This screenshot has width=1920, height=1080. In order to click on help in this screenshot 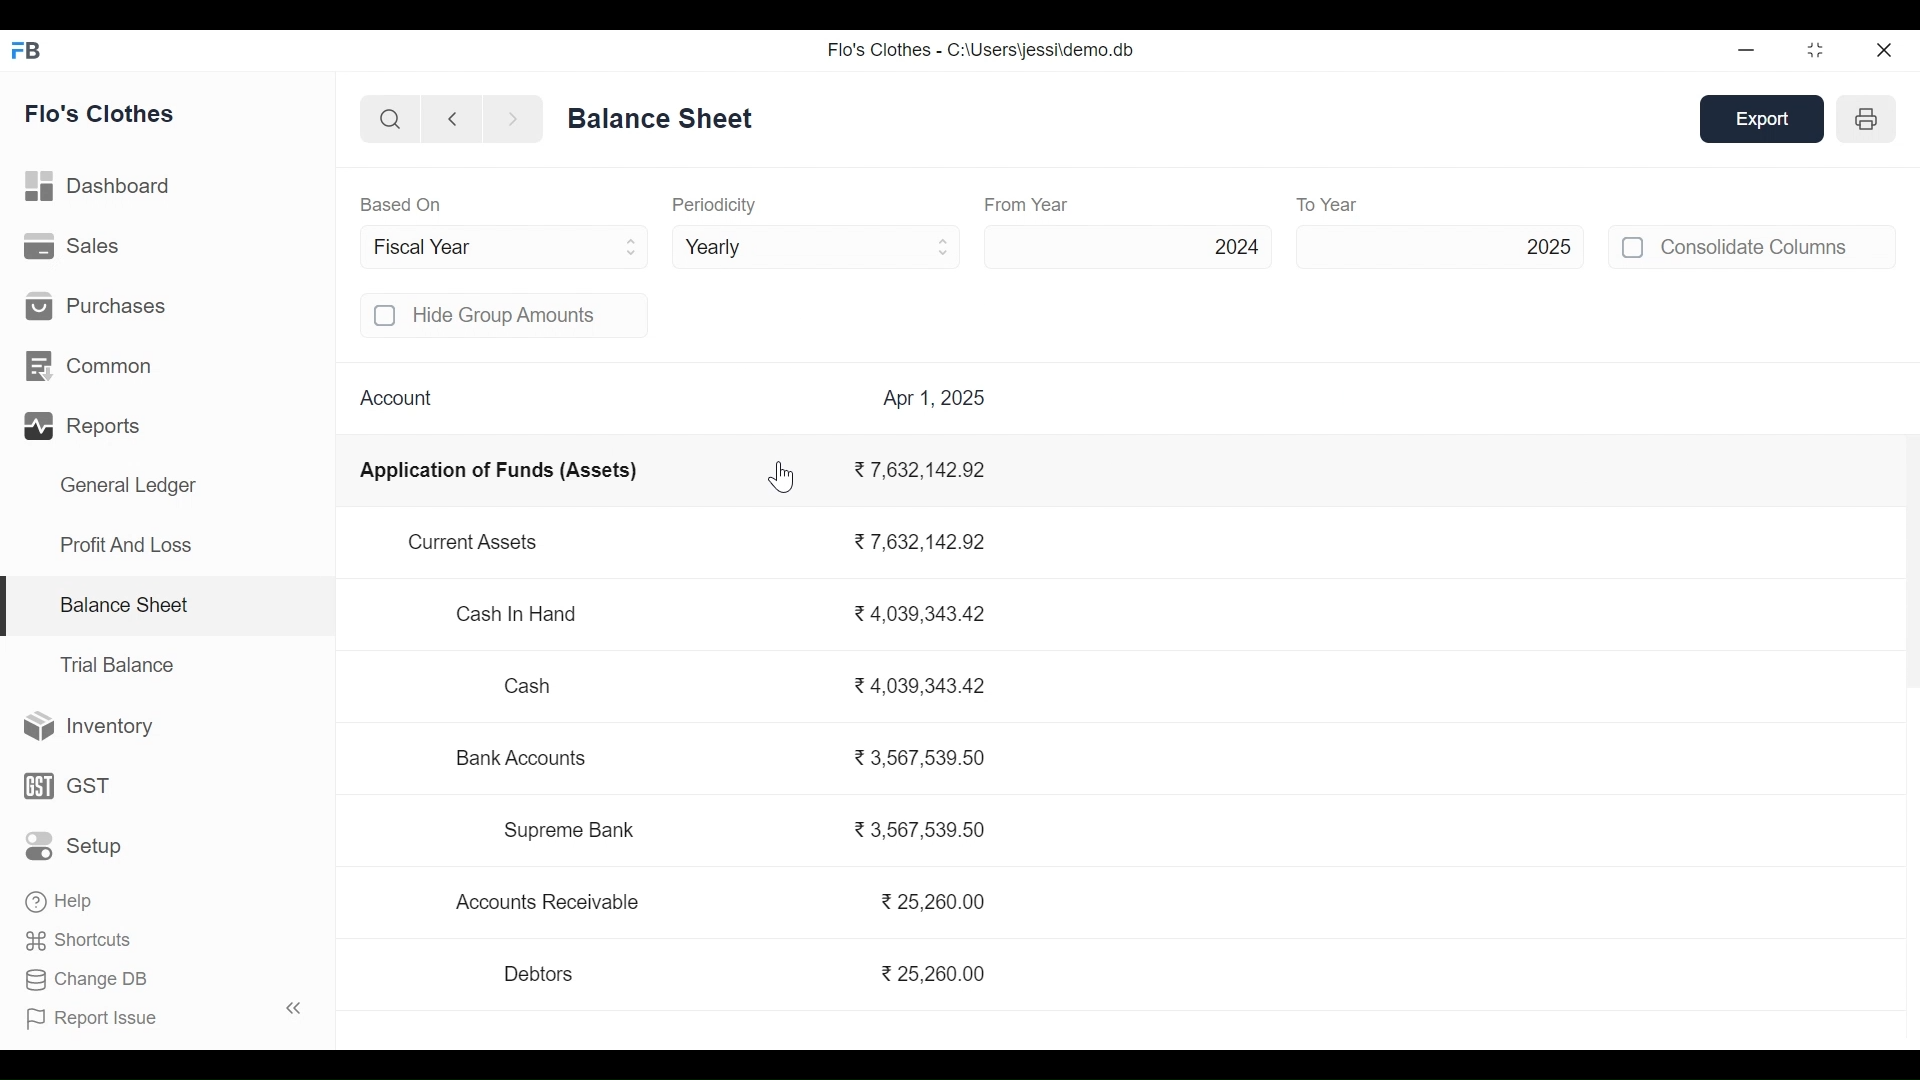, I will do `click(58, 898)`.